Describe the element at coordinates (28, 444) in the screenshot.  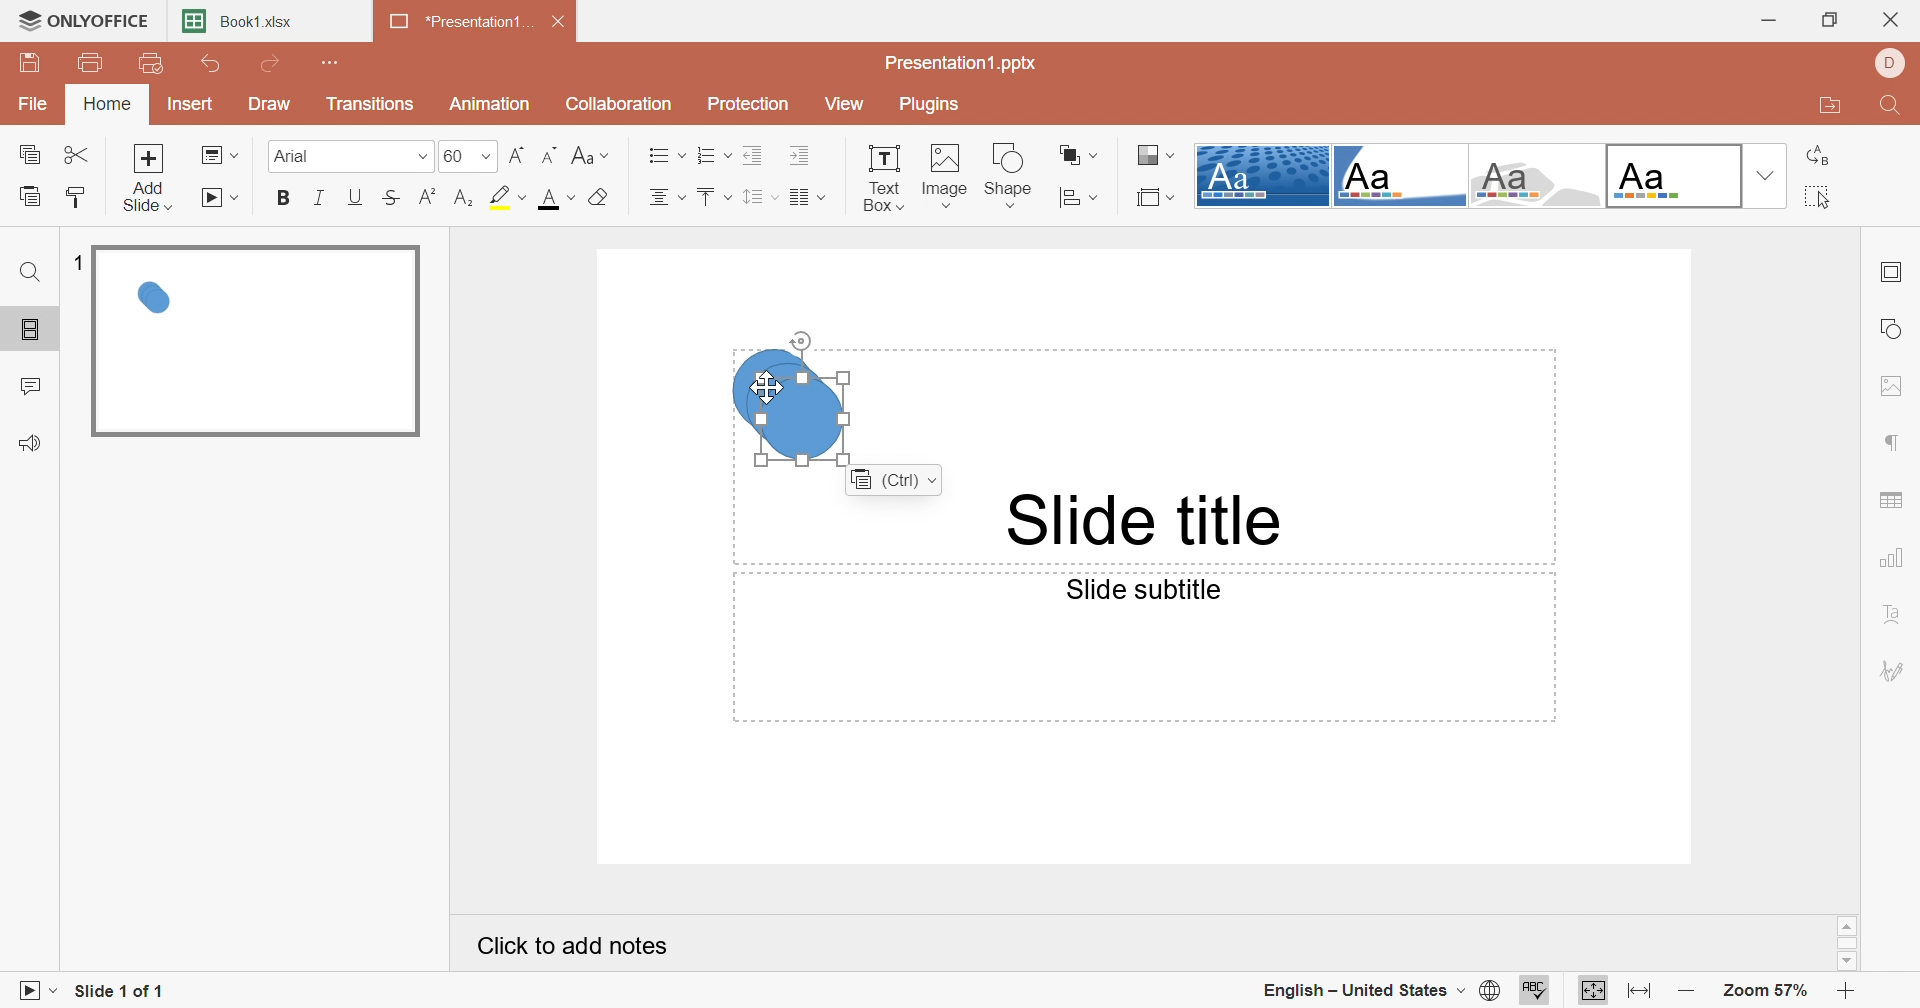
I see `Feedback & Support` at that location.